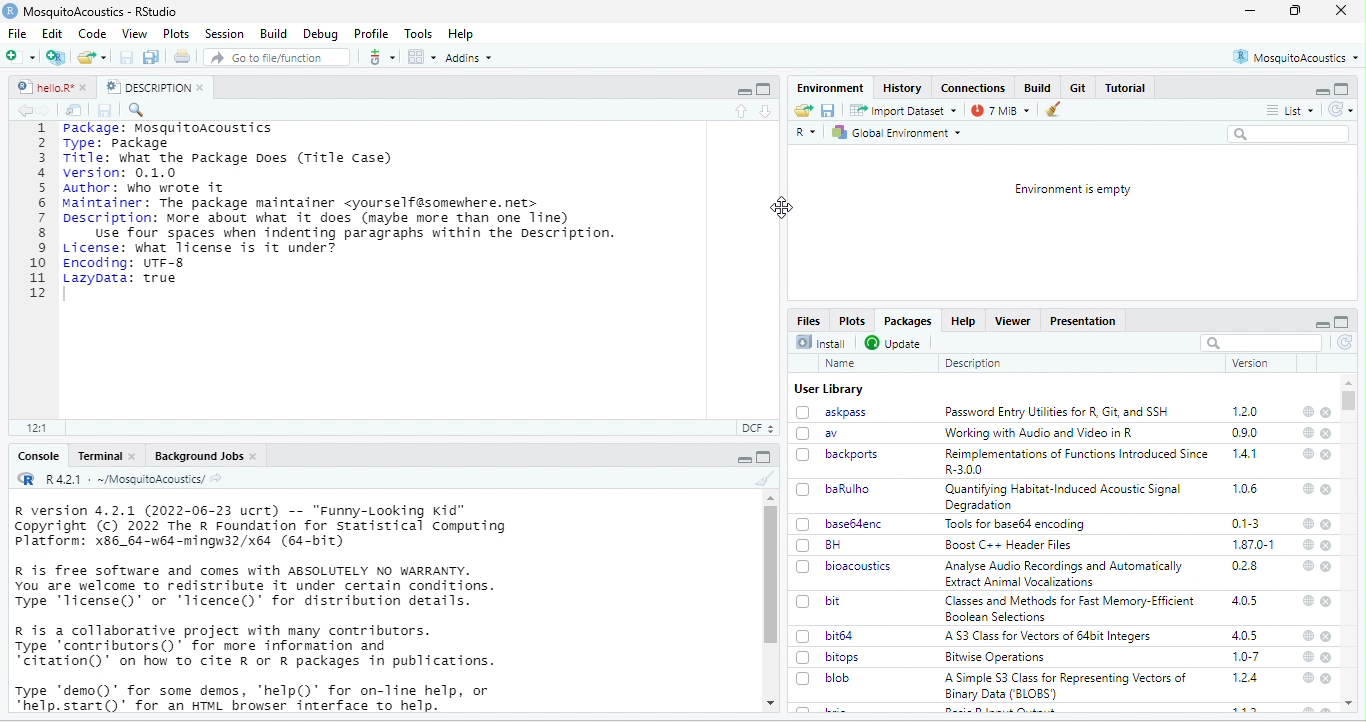  I want to click on full screen, so click(1342, 322).